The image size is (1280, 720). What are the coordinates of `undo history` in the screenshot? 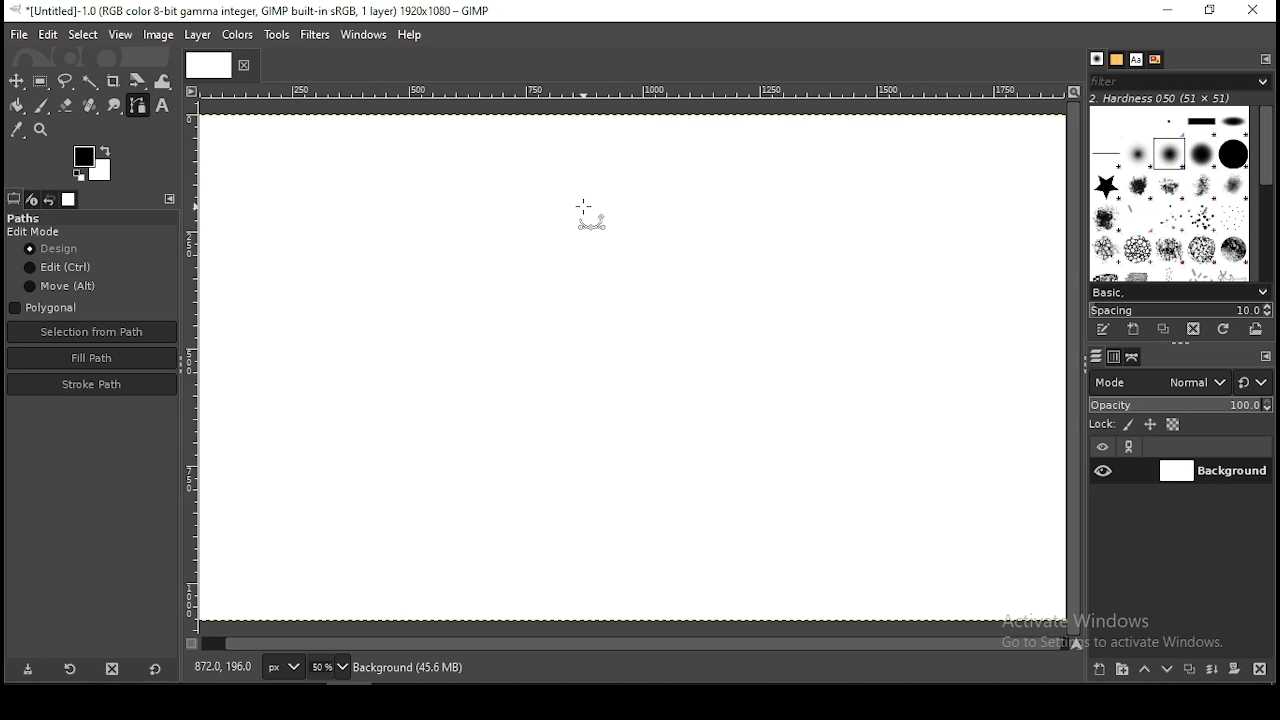 It's located at (50, 199).